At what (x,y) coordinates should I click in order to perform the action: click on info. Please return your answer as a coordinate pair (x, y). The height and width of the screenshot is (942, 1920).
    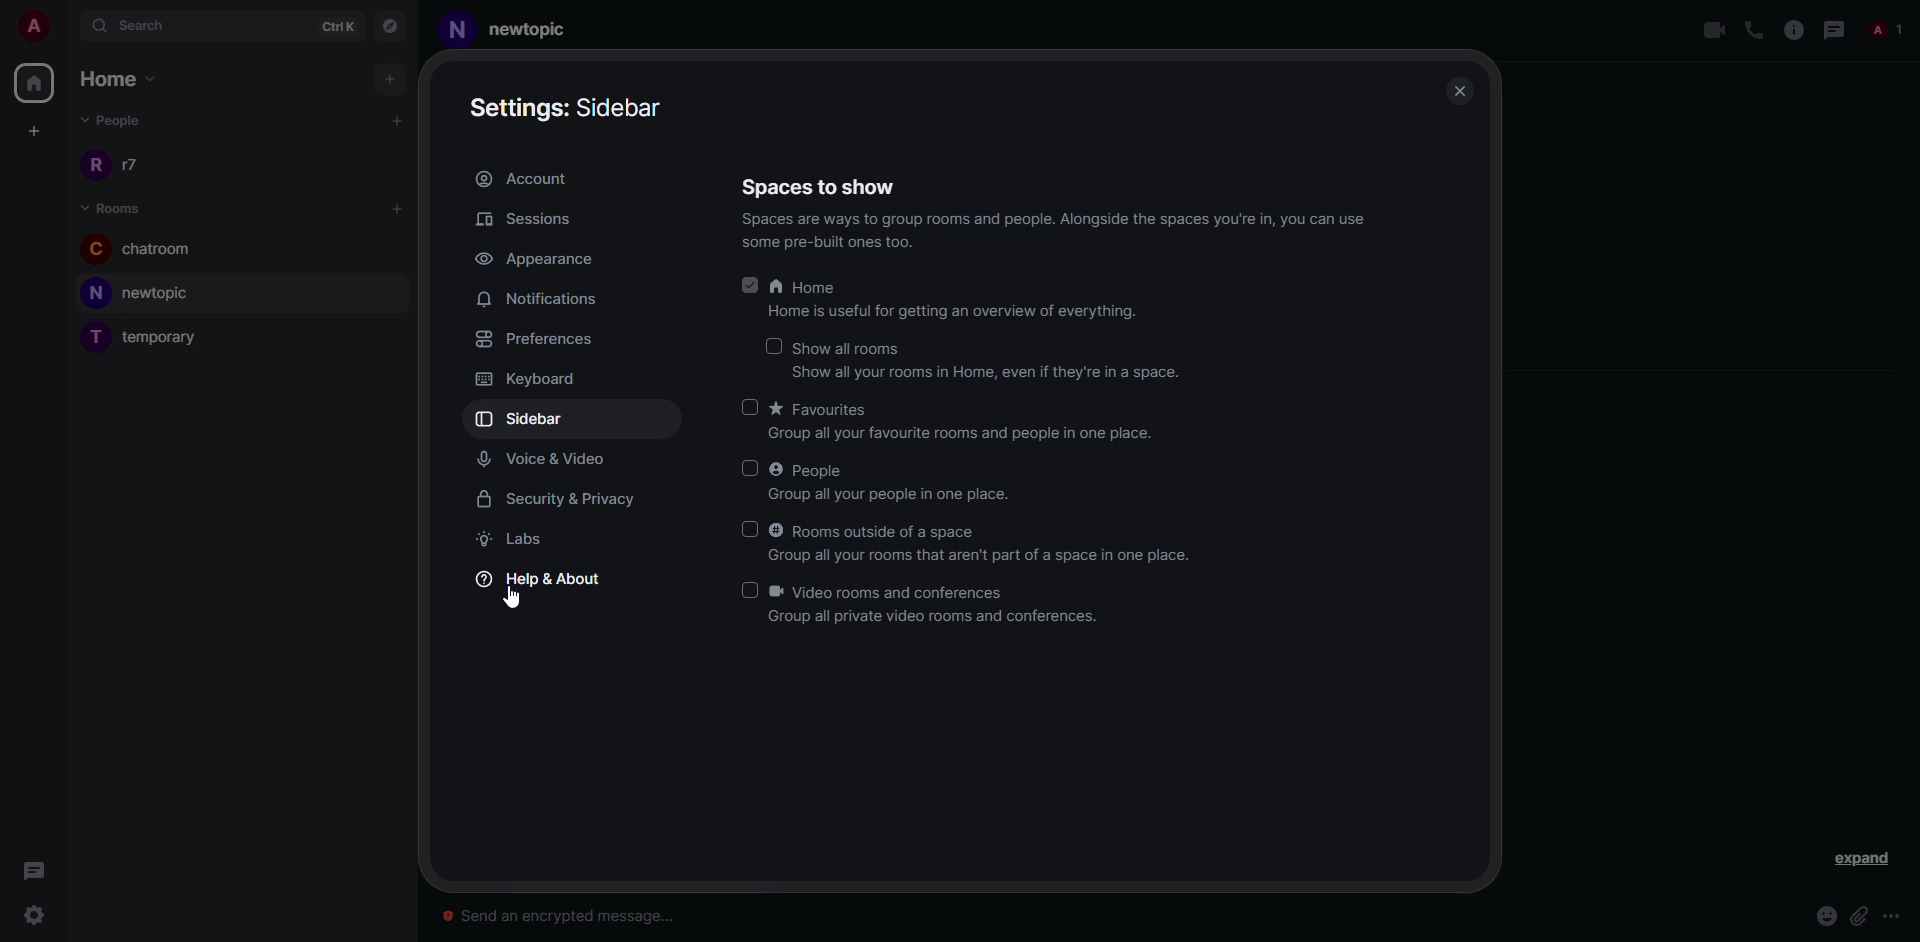
    Looking at the image, I should click on (992, 557).